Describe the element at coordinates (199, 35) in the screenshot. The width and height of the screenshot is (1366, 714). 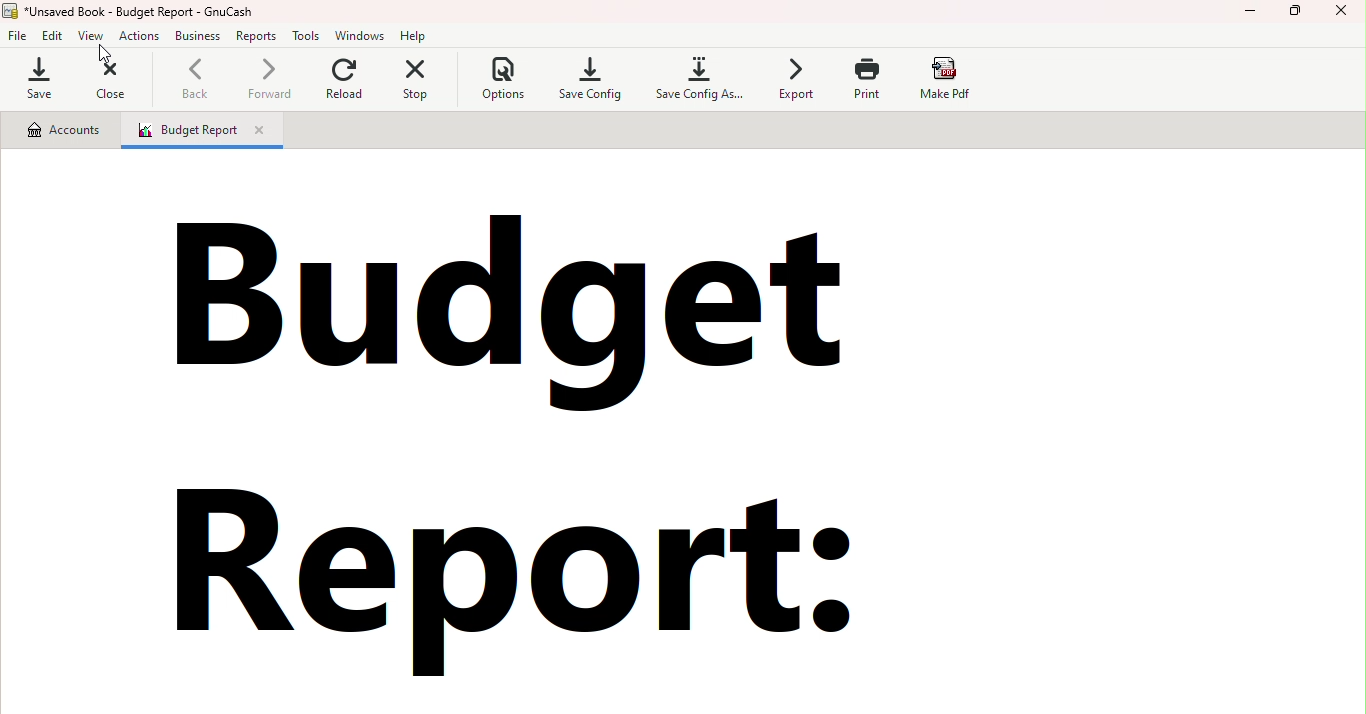
I see `business` at that location.